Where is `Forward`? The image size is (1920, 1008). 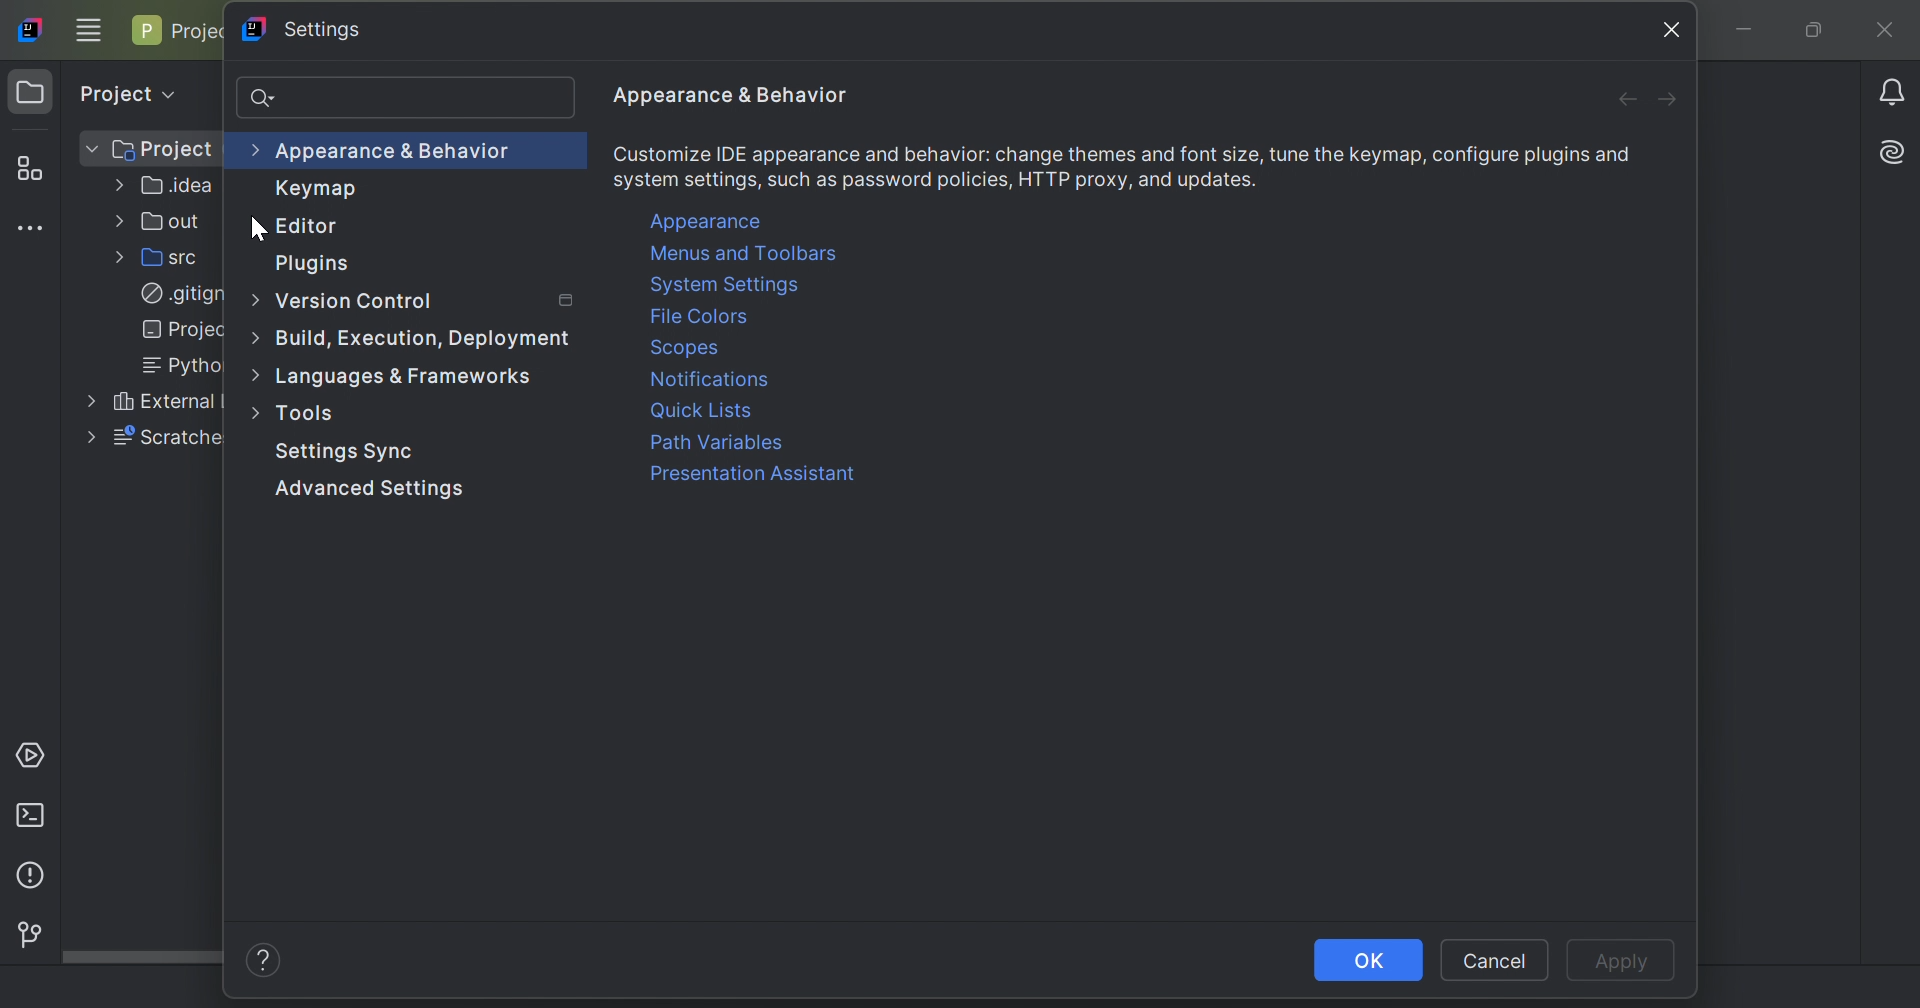 Forward is located at coordinates (1667, 102).